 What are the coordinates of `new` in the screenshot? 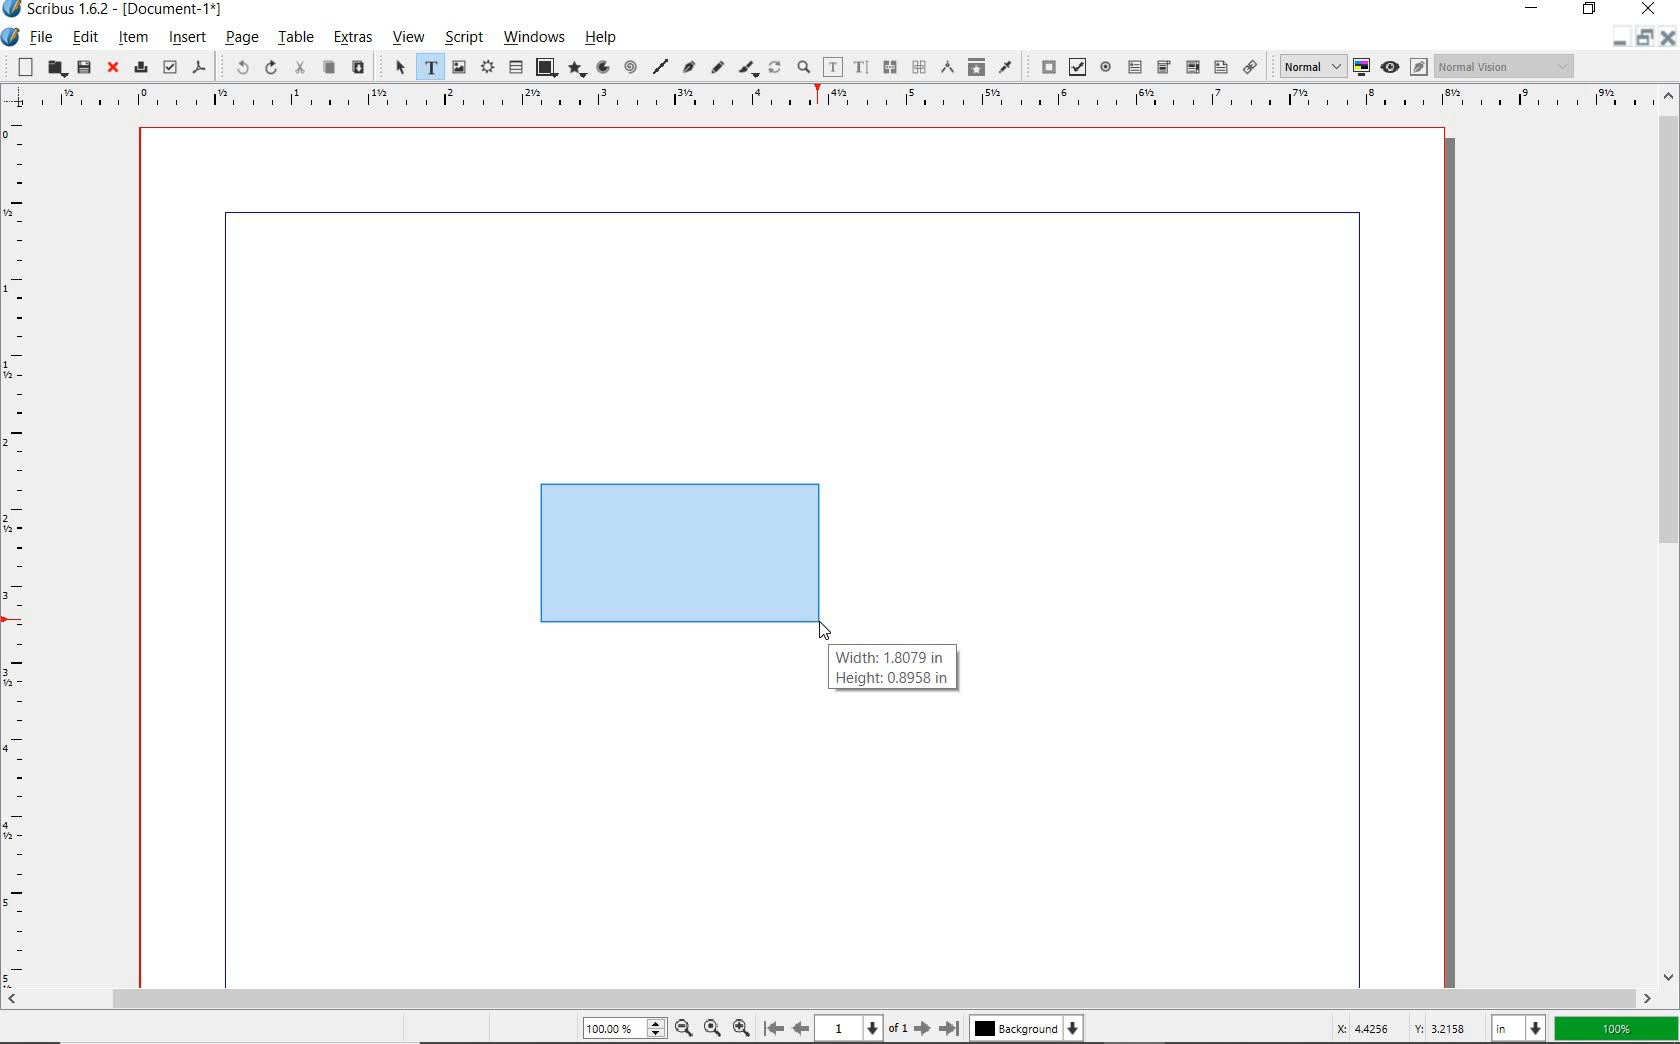 It's located at (25, 66).